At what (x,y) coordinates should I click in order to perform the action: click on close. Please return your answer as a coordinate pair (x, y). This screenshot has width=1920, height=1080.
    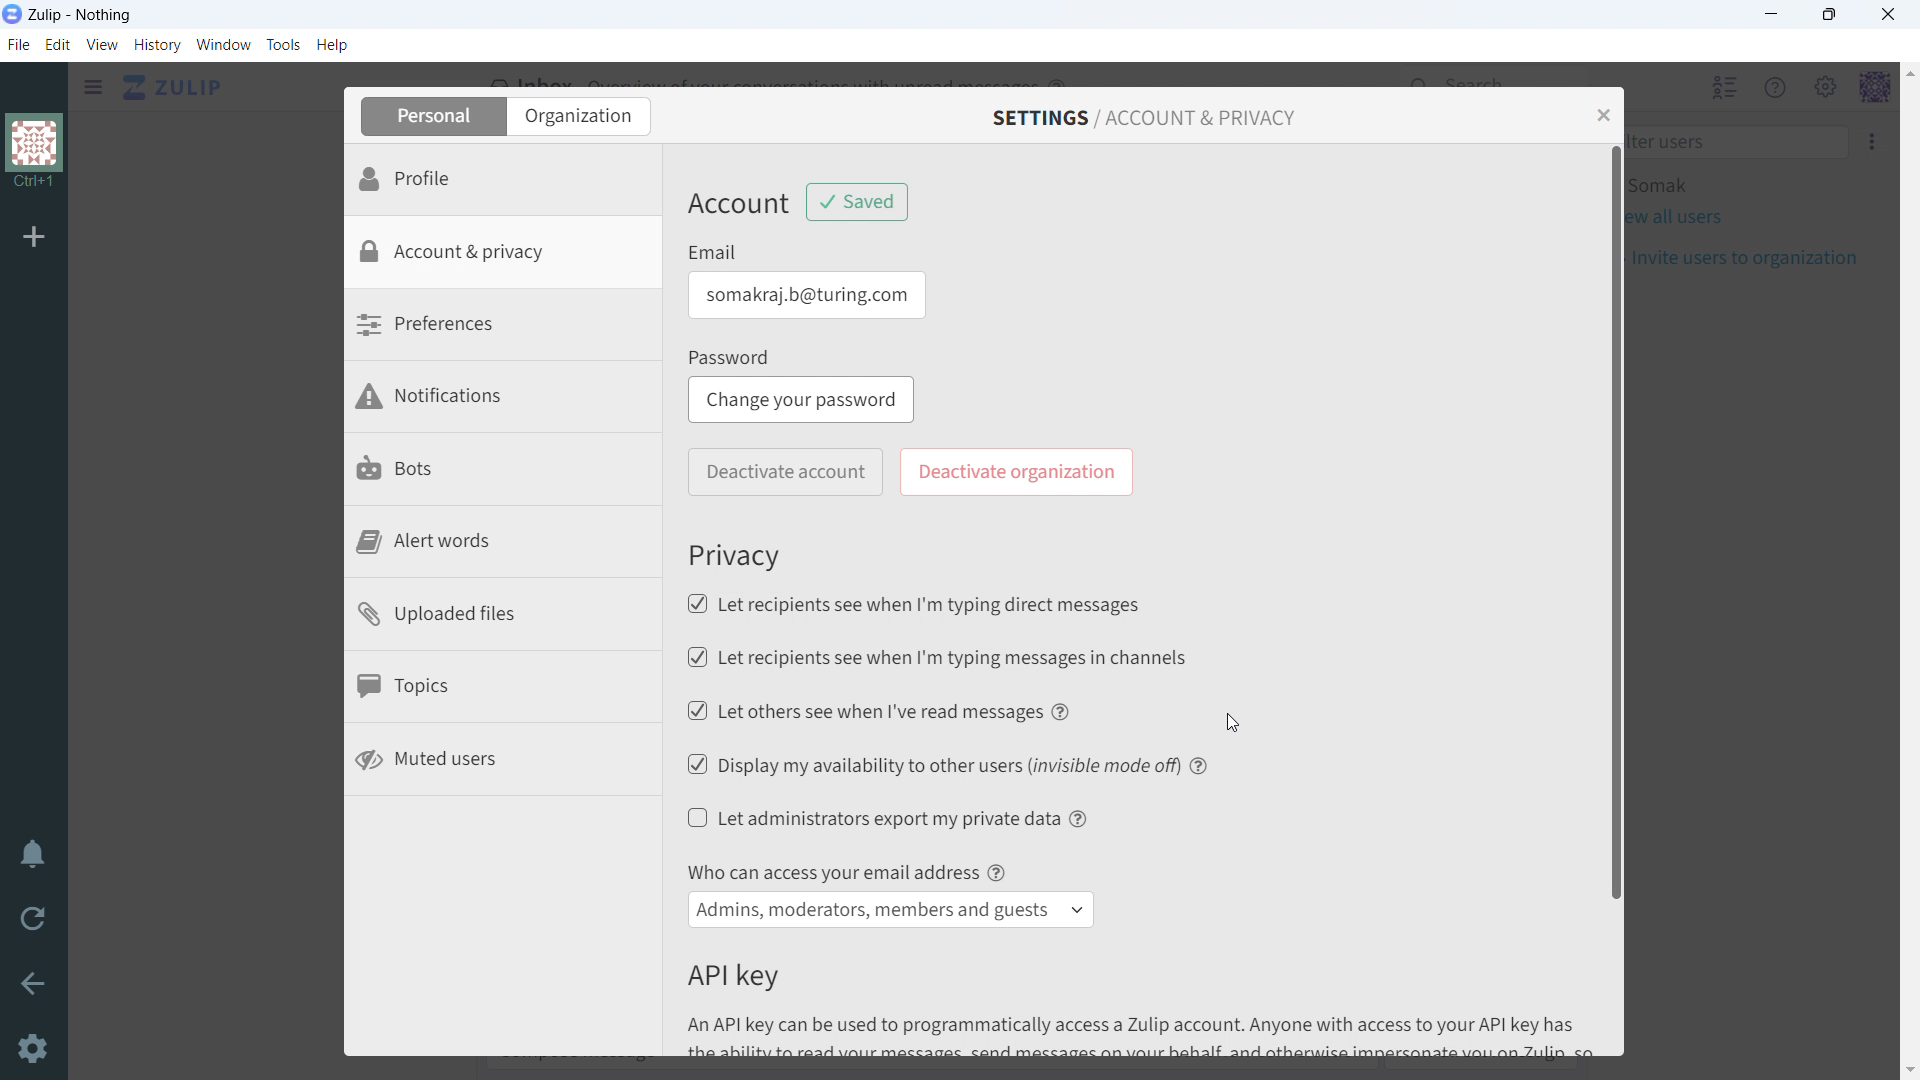
    Looking at the image, I should click on (1606, 115).